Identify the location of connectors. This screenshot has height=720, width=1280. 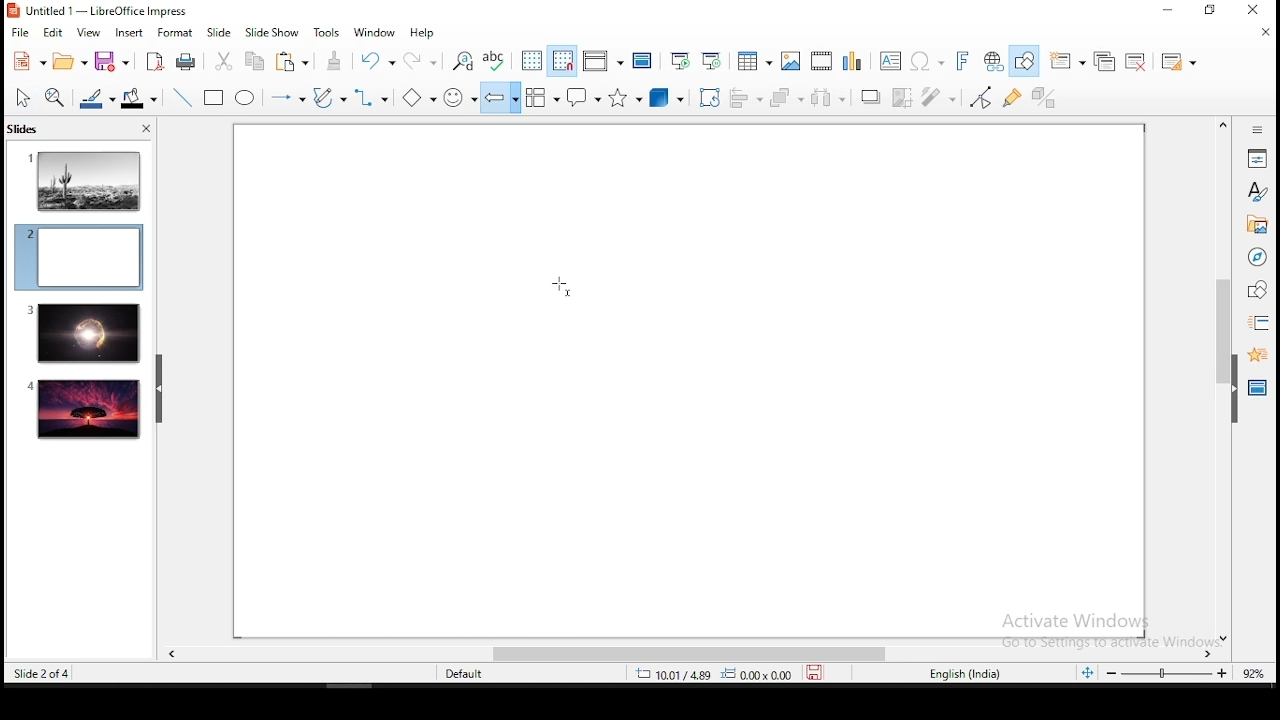
(370, 98).